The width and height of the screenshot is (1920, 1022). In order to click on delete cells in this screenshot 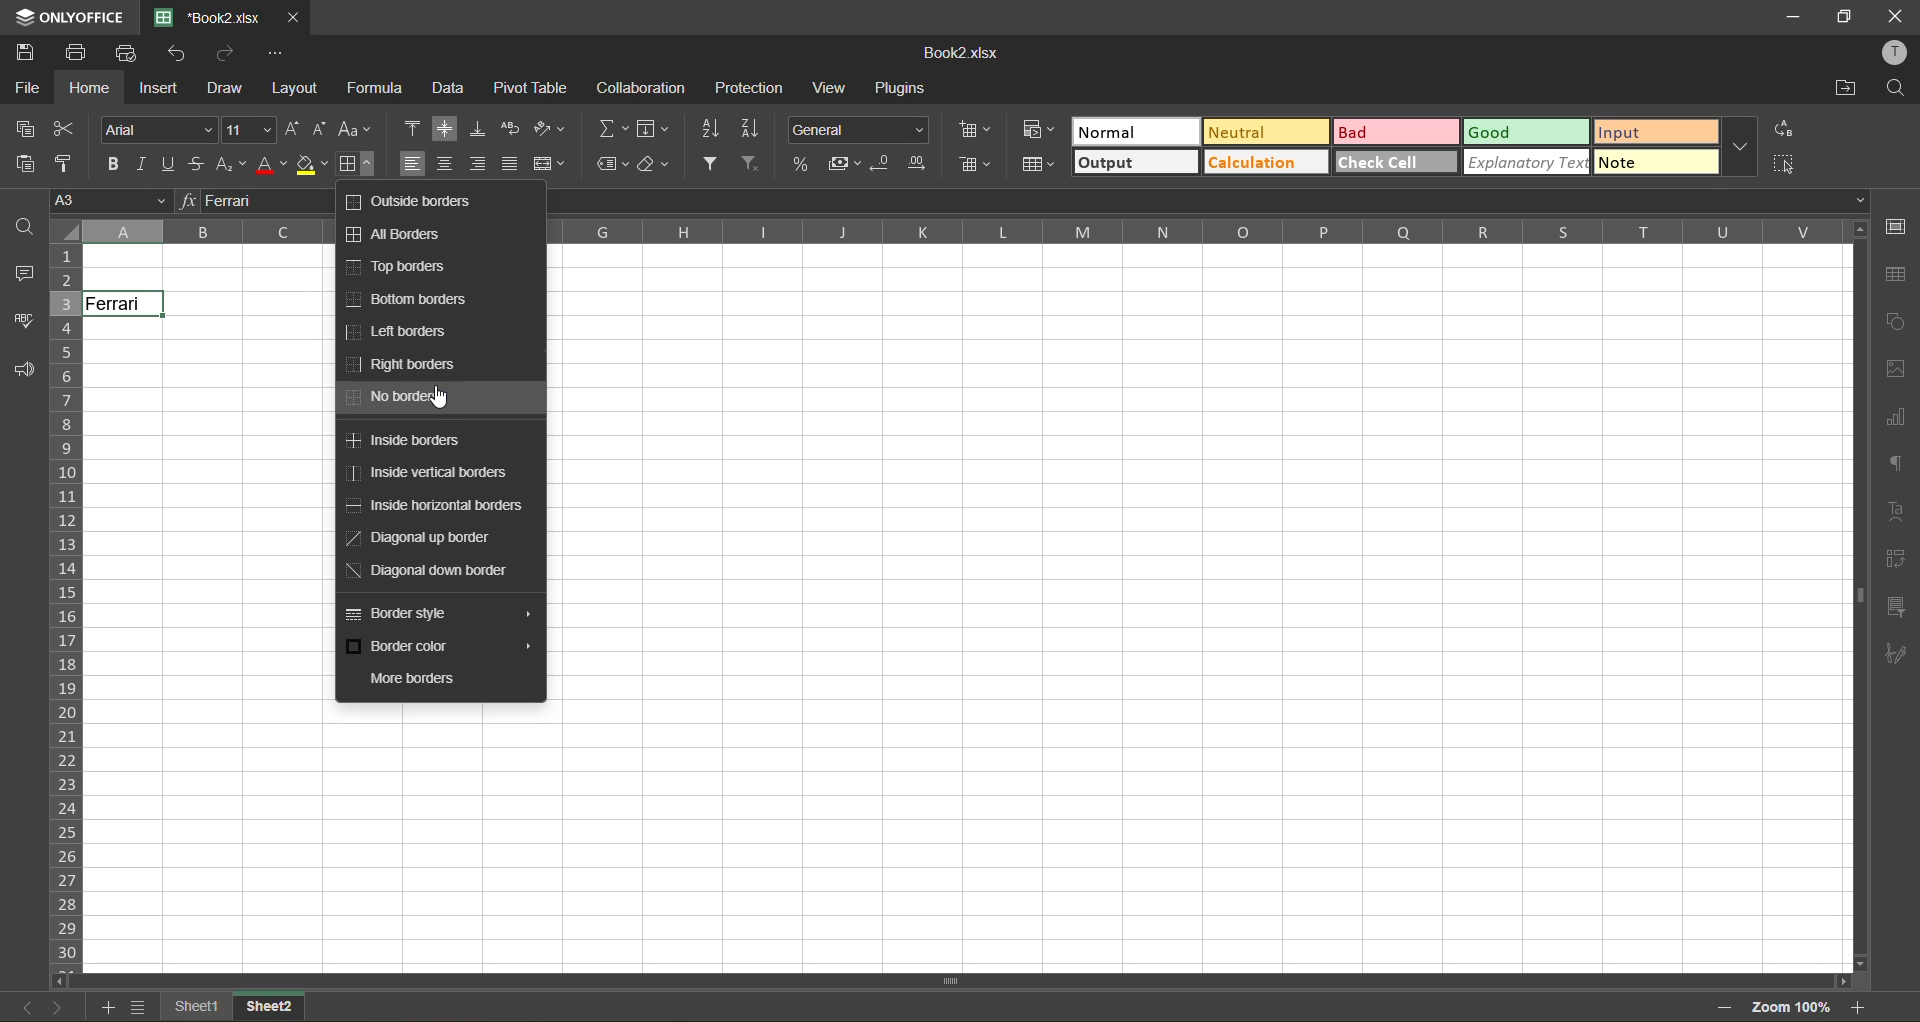, I will do `click(975, 164)`.